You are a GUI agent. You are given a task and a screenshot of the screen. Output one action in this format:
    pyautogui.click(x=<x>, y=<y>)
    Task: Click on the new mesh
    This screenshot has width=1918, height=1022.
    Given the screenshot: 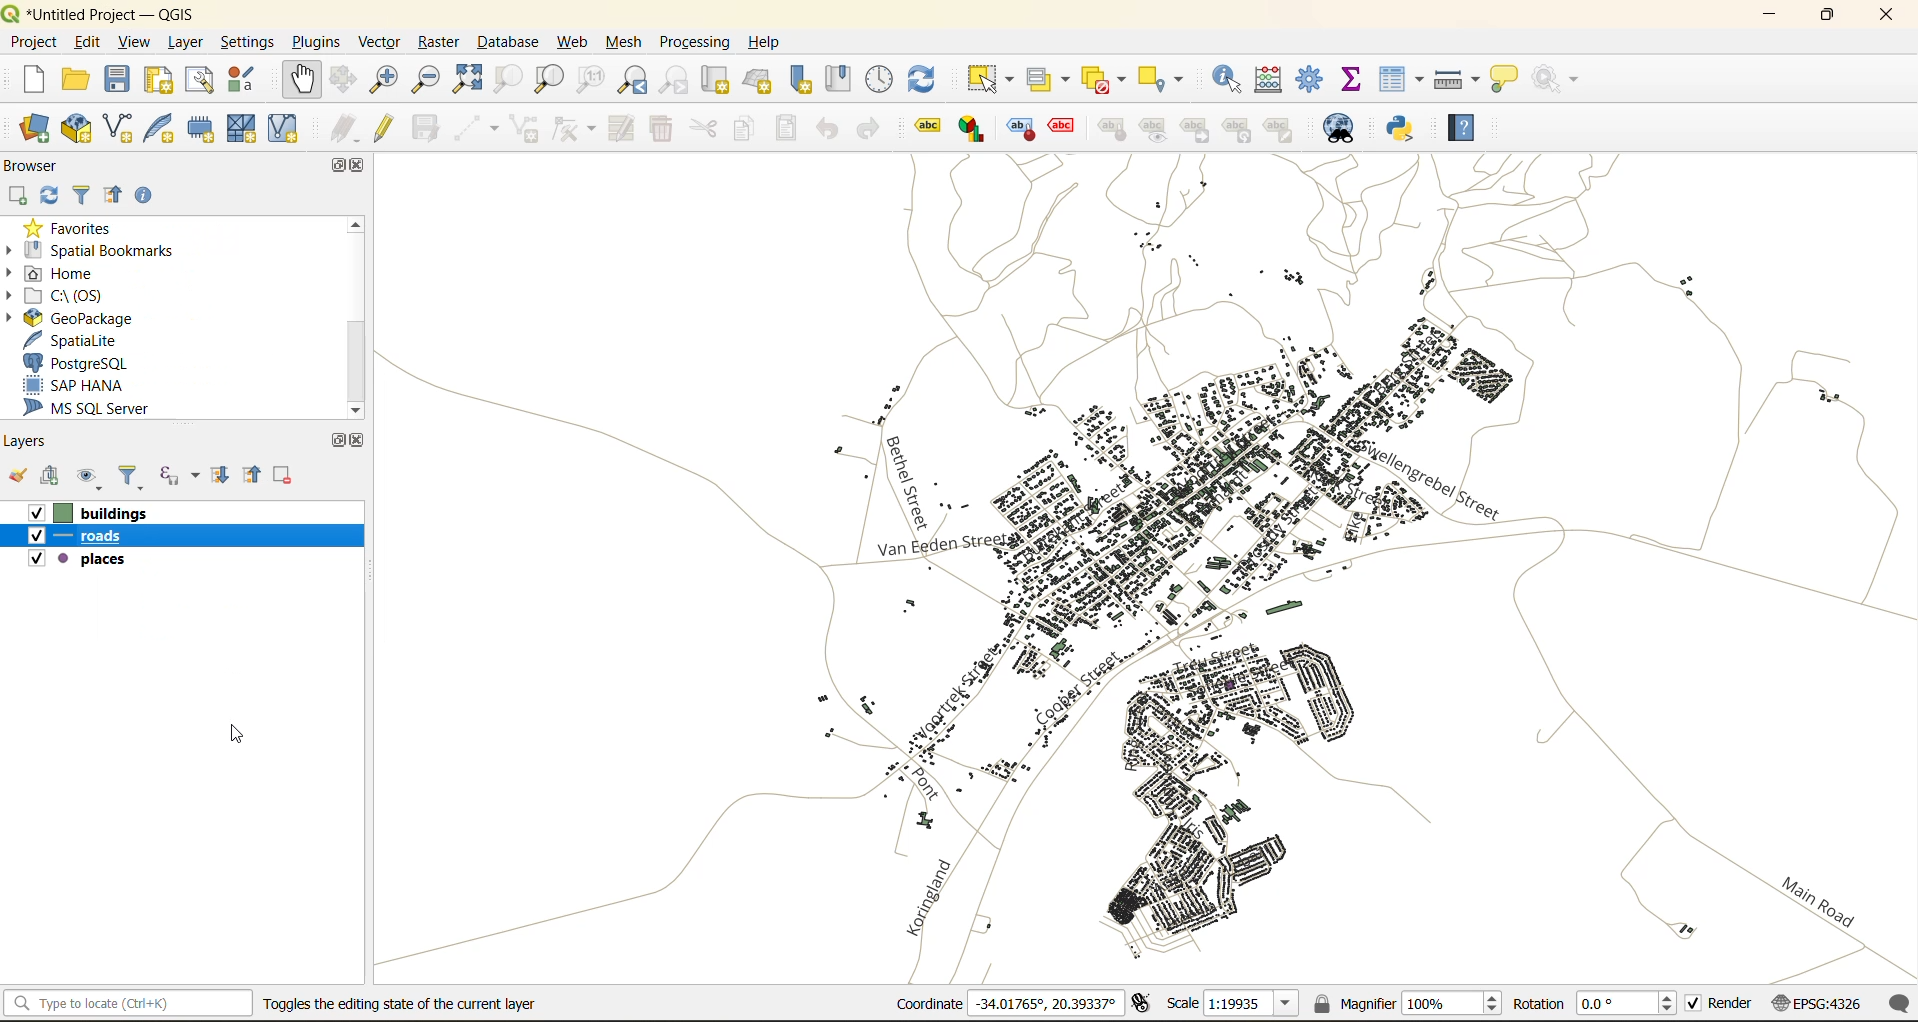 What is the action you would take?
    pyautogui.click(x=245, y=129)
    